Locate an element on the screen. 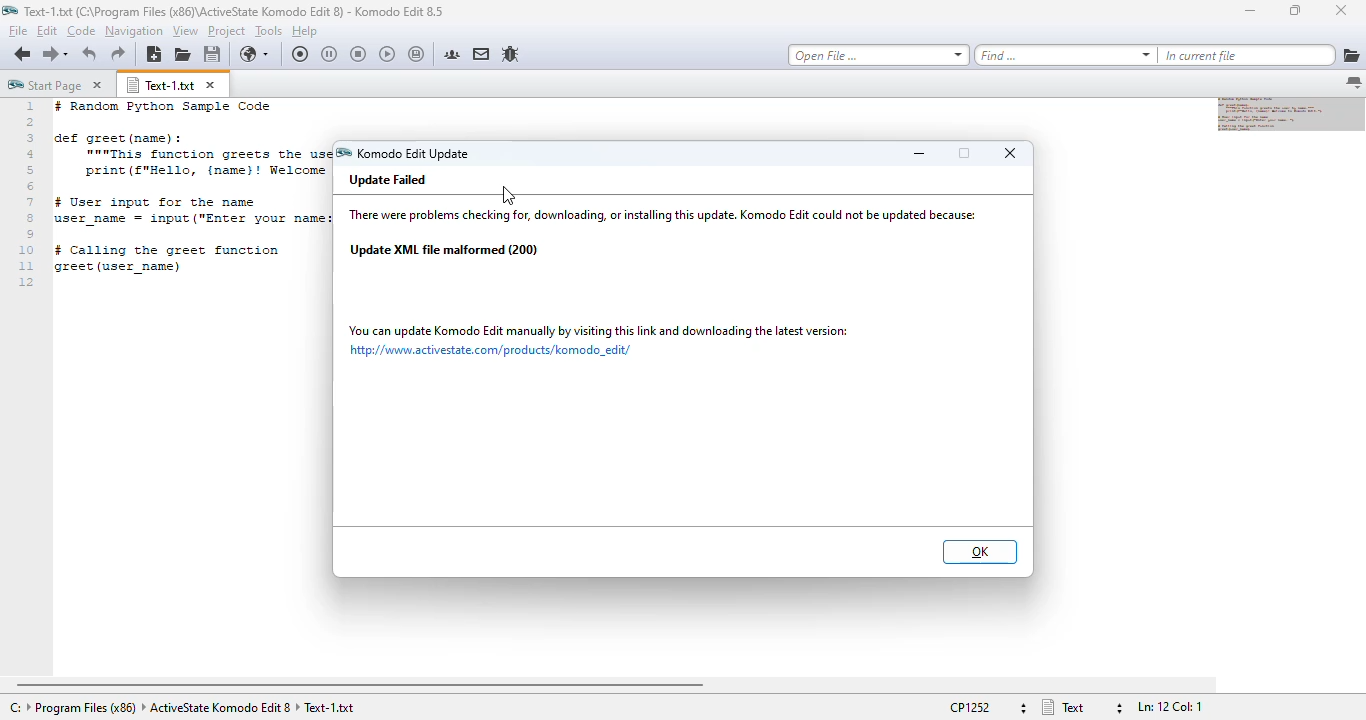 This screenshot has width=1366, height=720. code is located at coordinates (81, 31).